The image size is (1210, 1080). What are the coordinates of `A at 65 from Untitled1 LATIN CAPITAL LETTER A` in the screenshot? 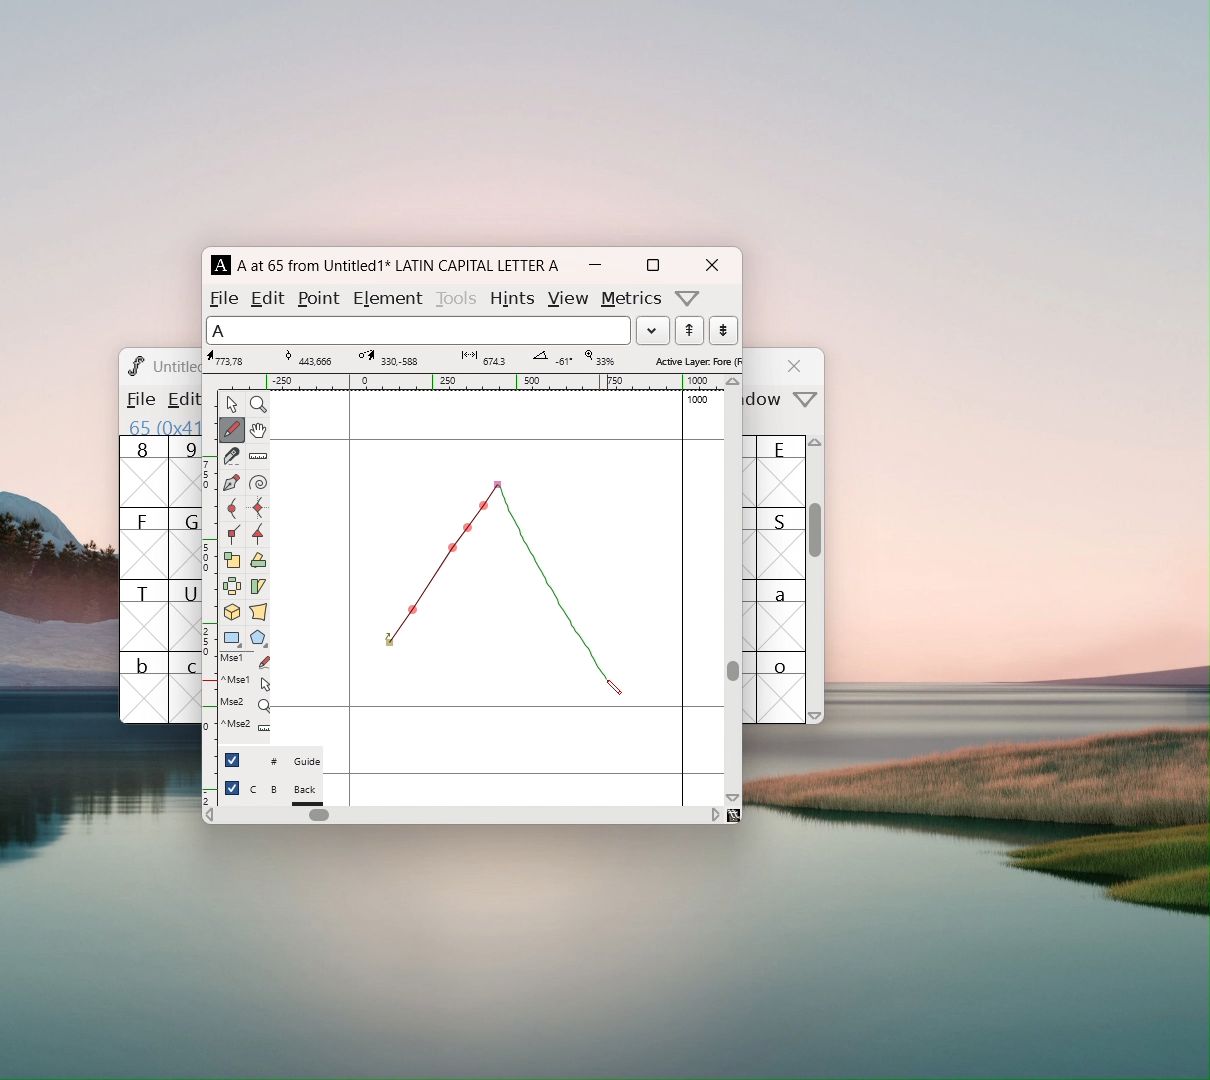 It's located at (395, 265).